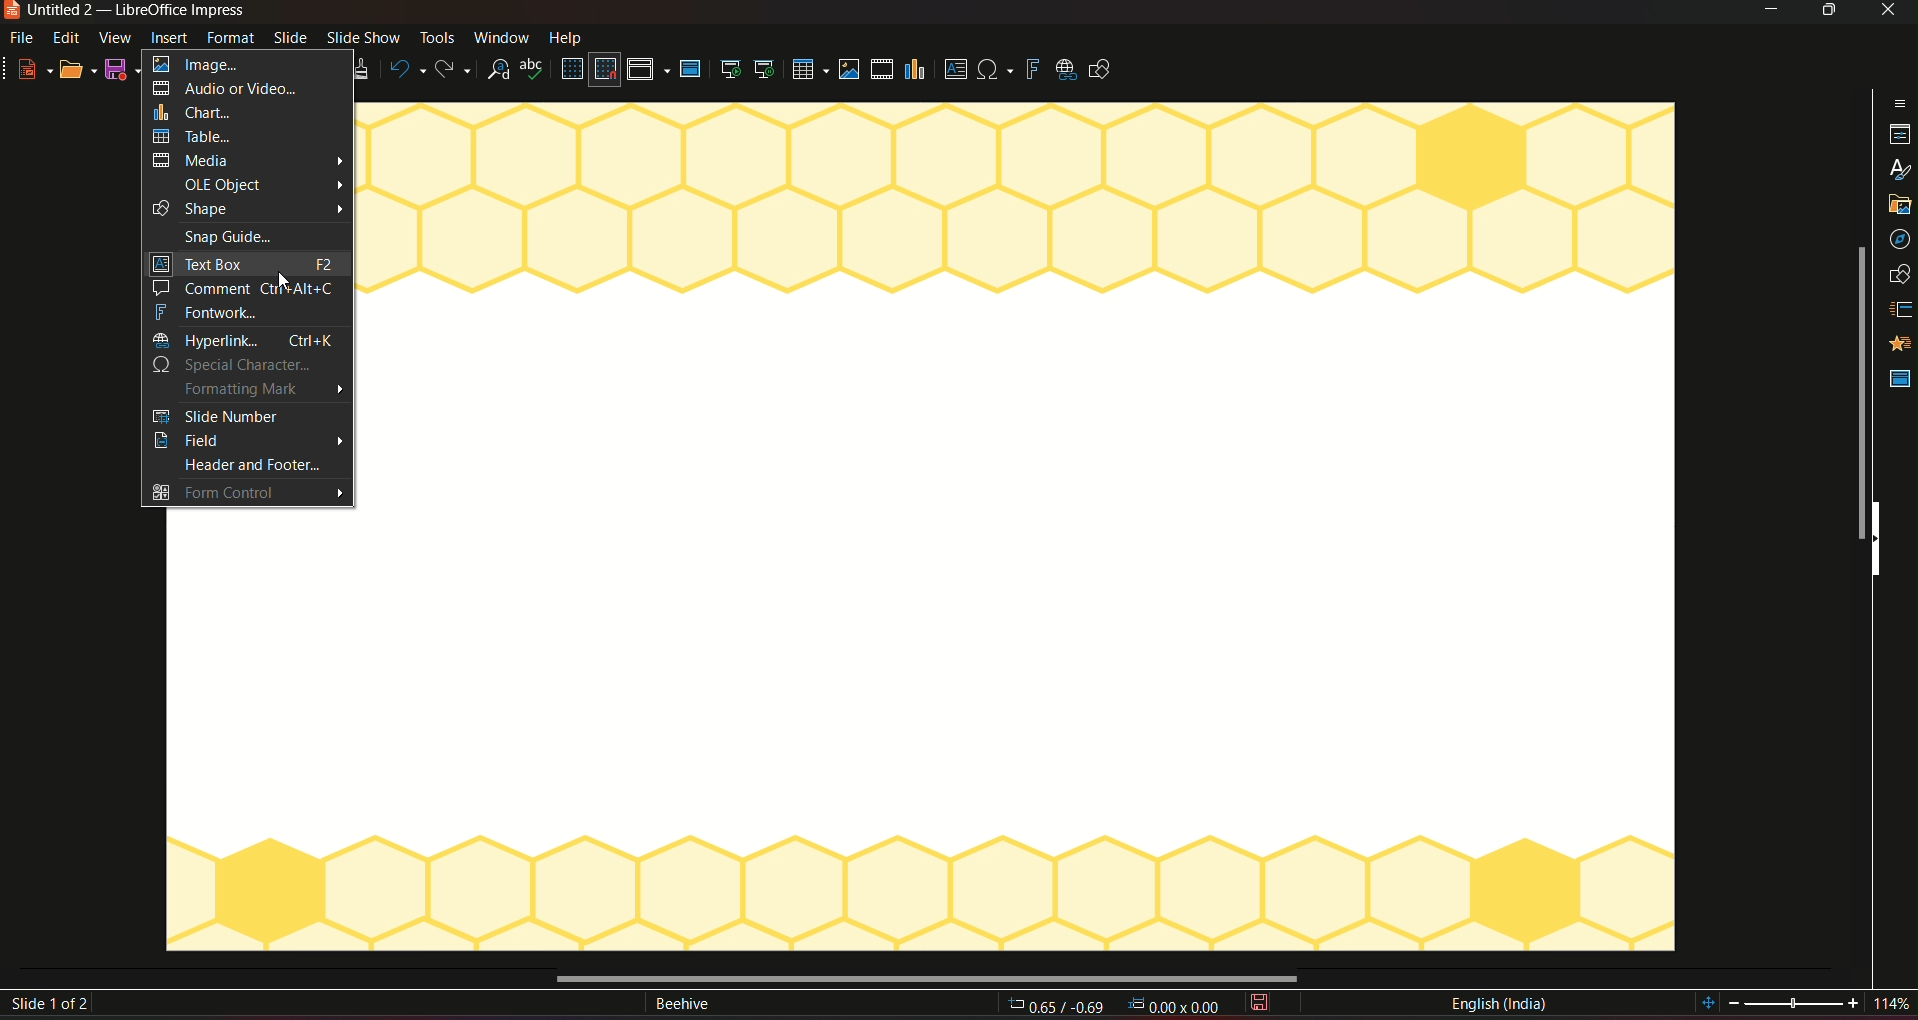 The image size is (1918, 1020). What do you see at coordinates (363, 39) in the screenshot?
I see `slideshow` at bounding box center [363, 39].